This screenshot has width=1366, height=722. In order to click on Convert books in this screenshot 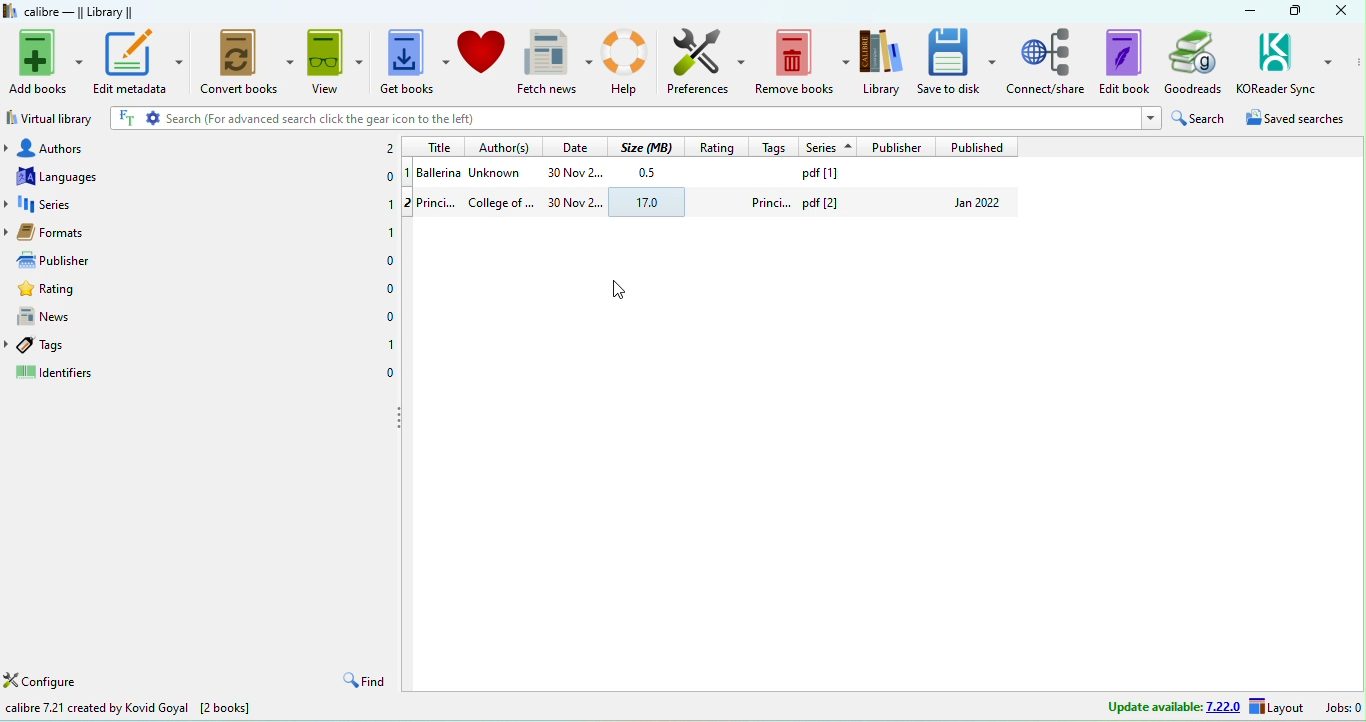, I will do `click(250, 59)`.